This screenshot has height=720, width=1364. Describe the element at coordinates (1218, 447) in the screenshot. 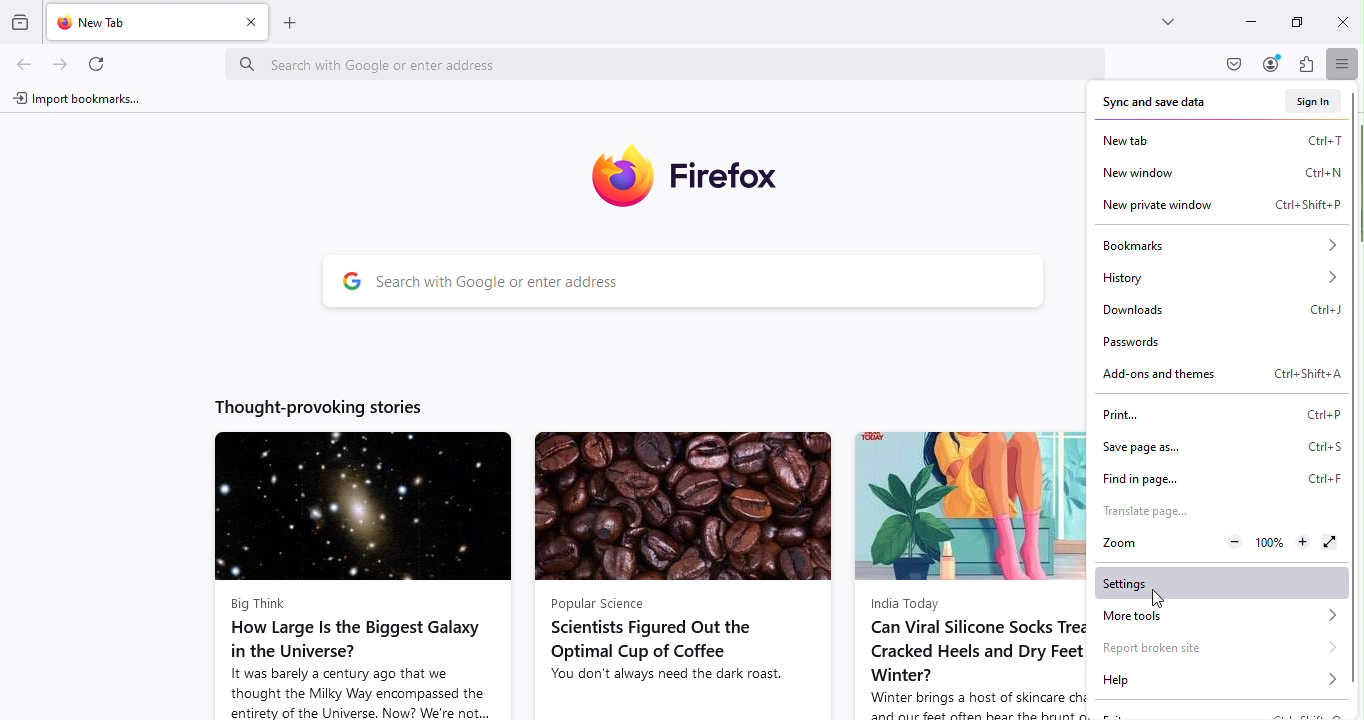

I see `Save page as...` at that location.